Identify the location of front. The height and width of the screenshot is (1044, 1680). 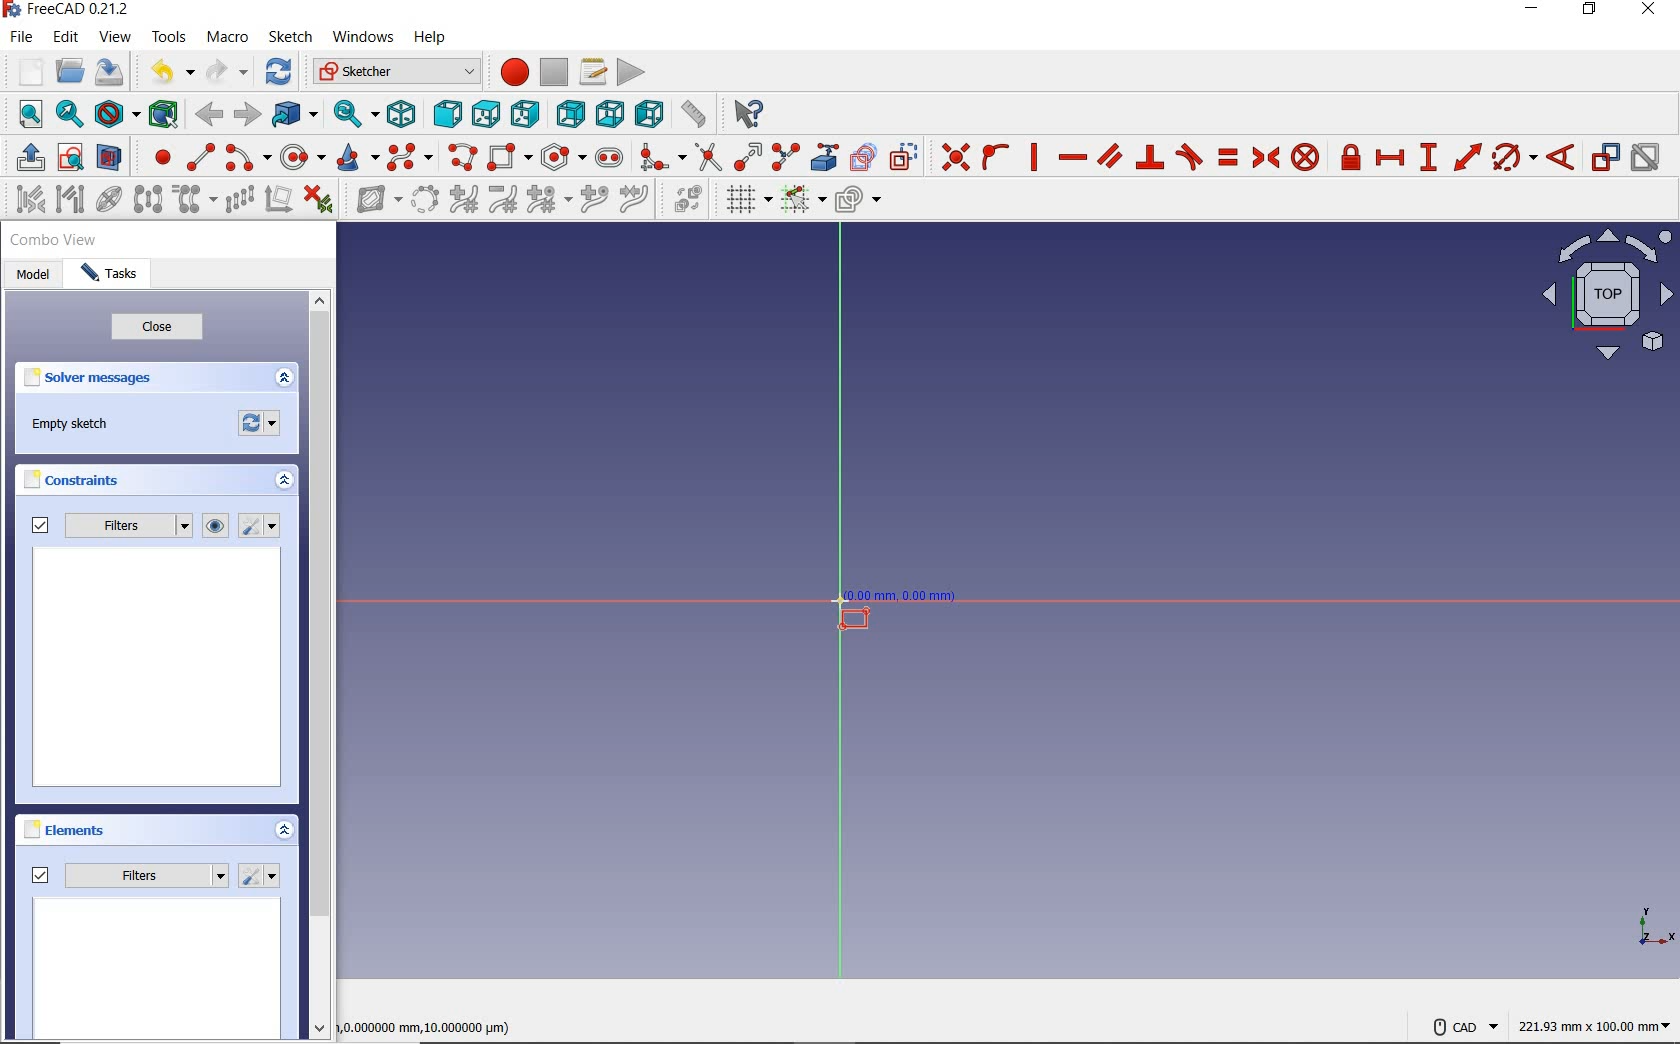
(445, 115).